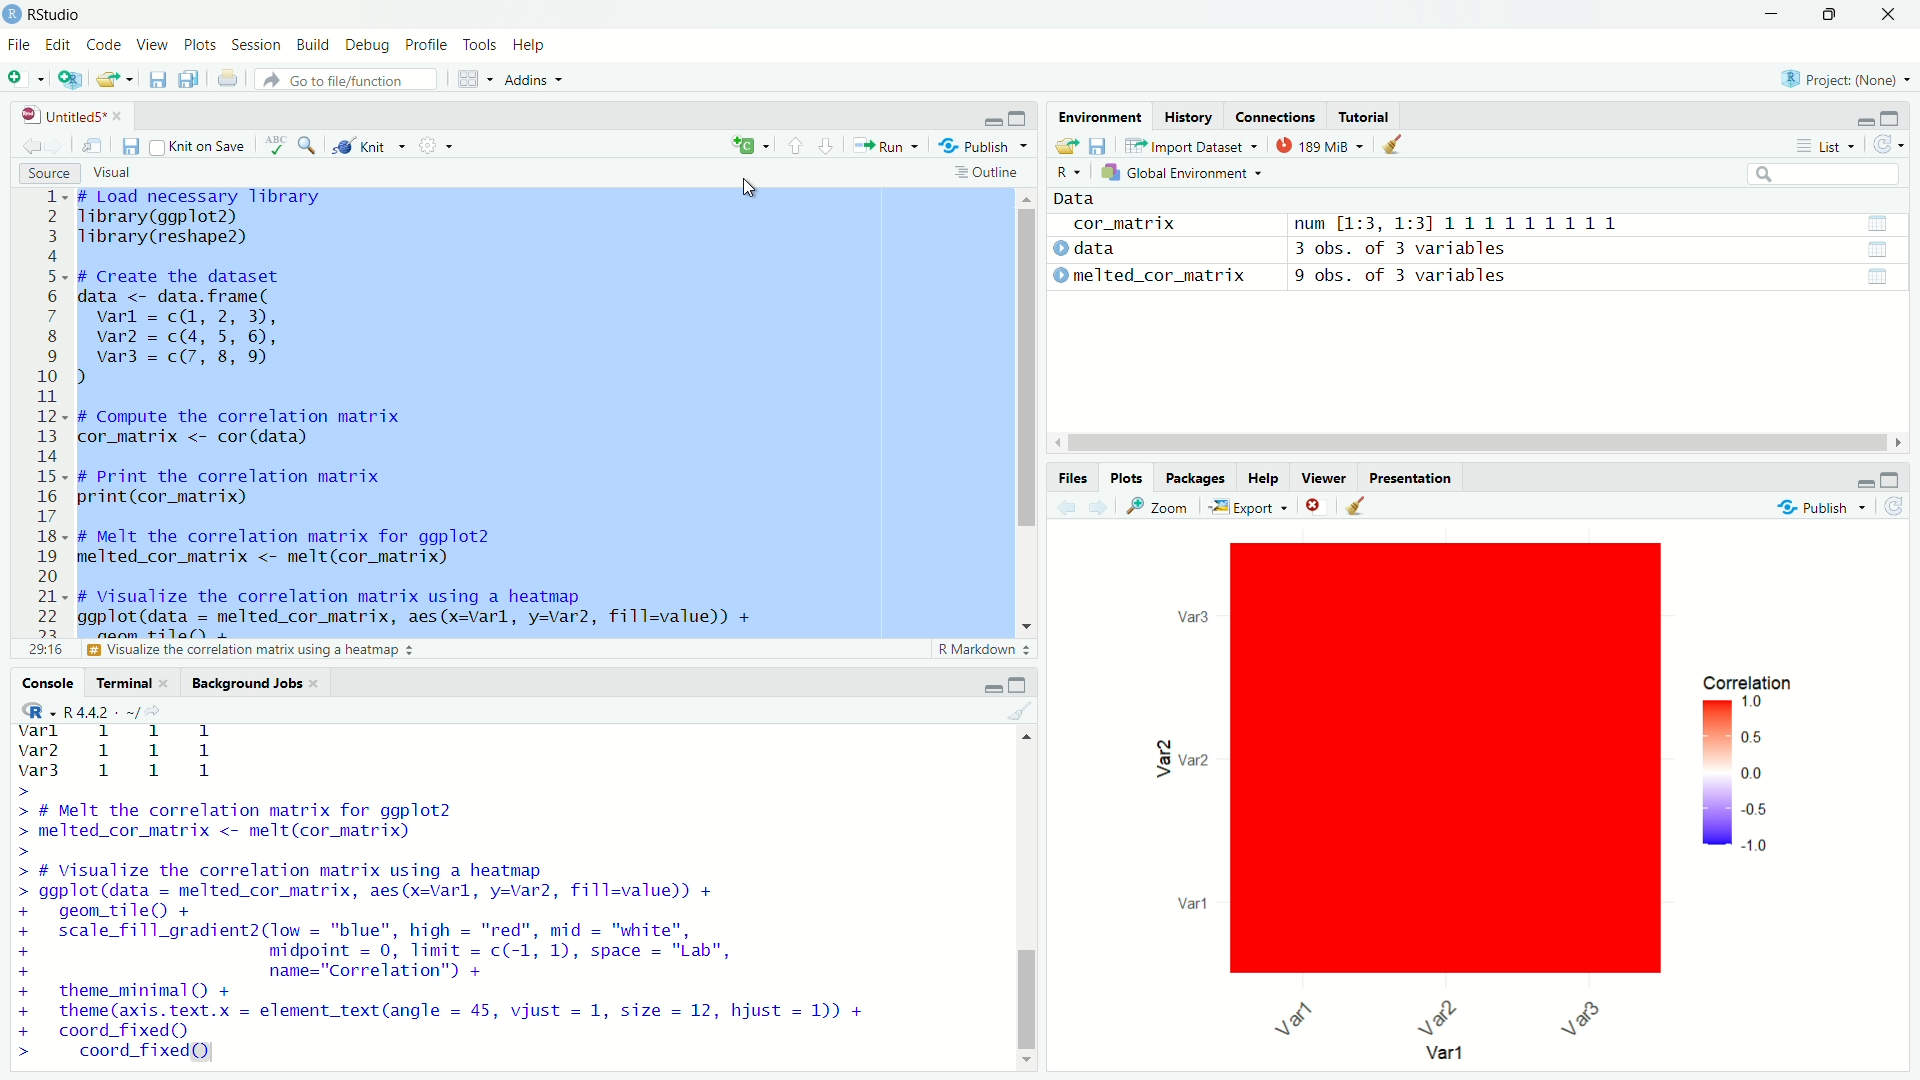 The image size is (1920, 1080). Describe the element at coordinates (1161, 275) in the screenshot. I see `data 3 : melted_cor_matrix` at that location.